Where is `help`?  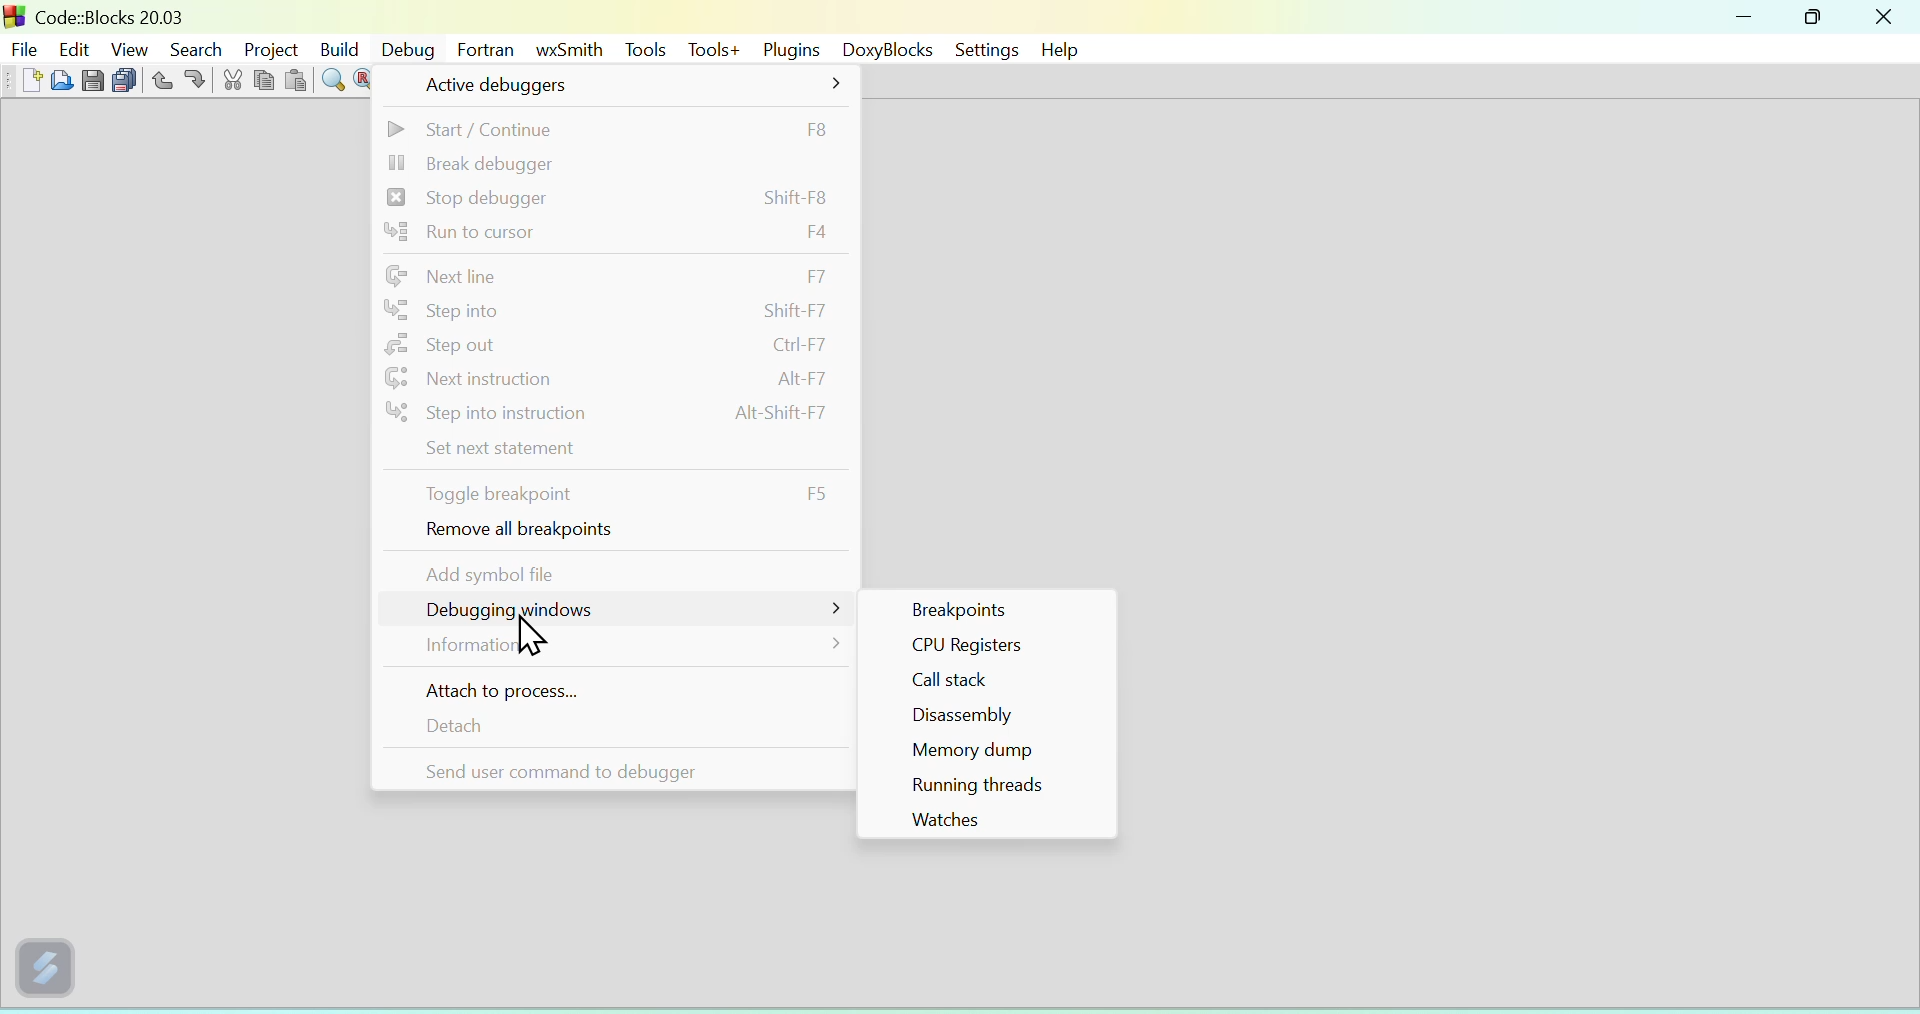 help is located at coordinates (1063, 49).